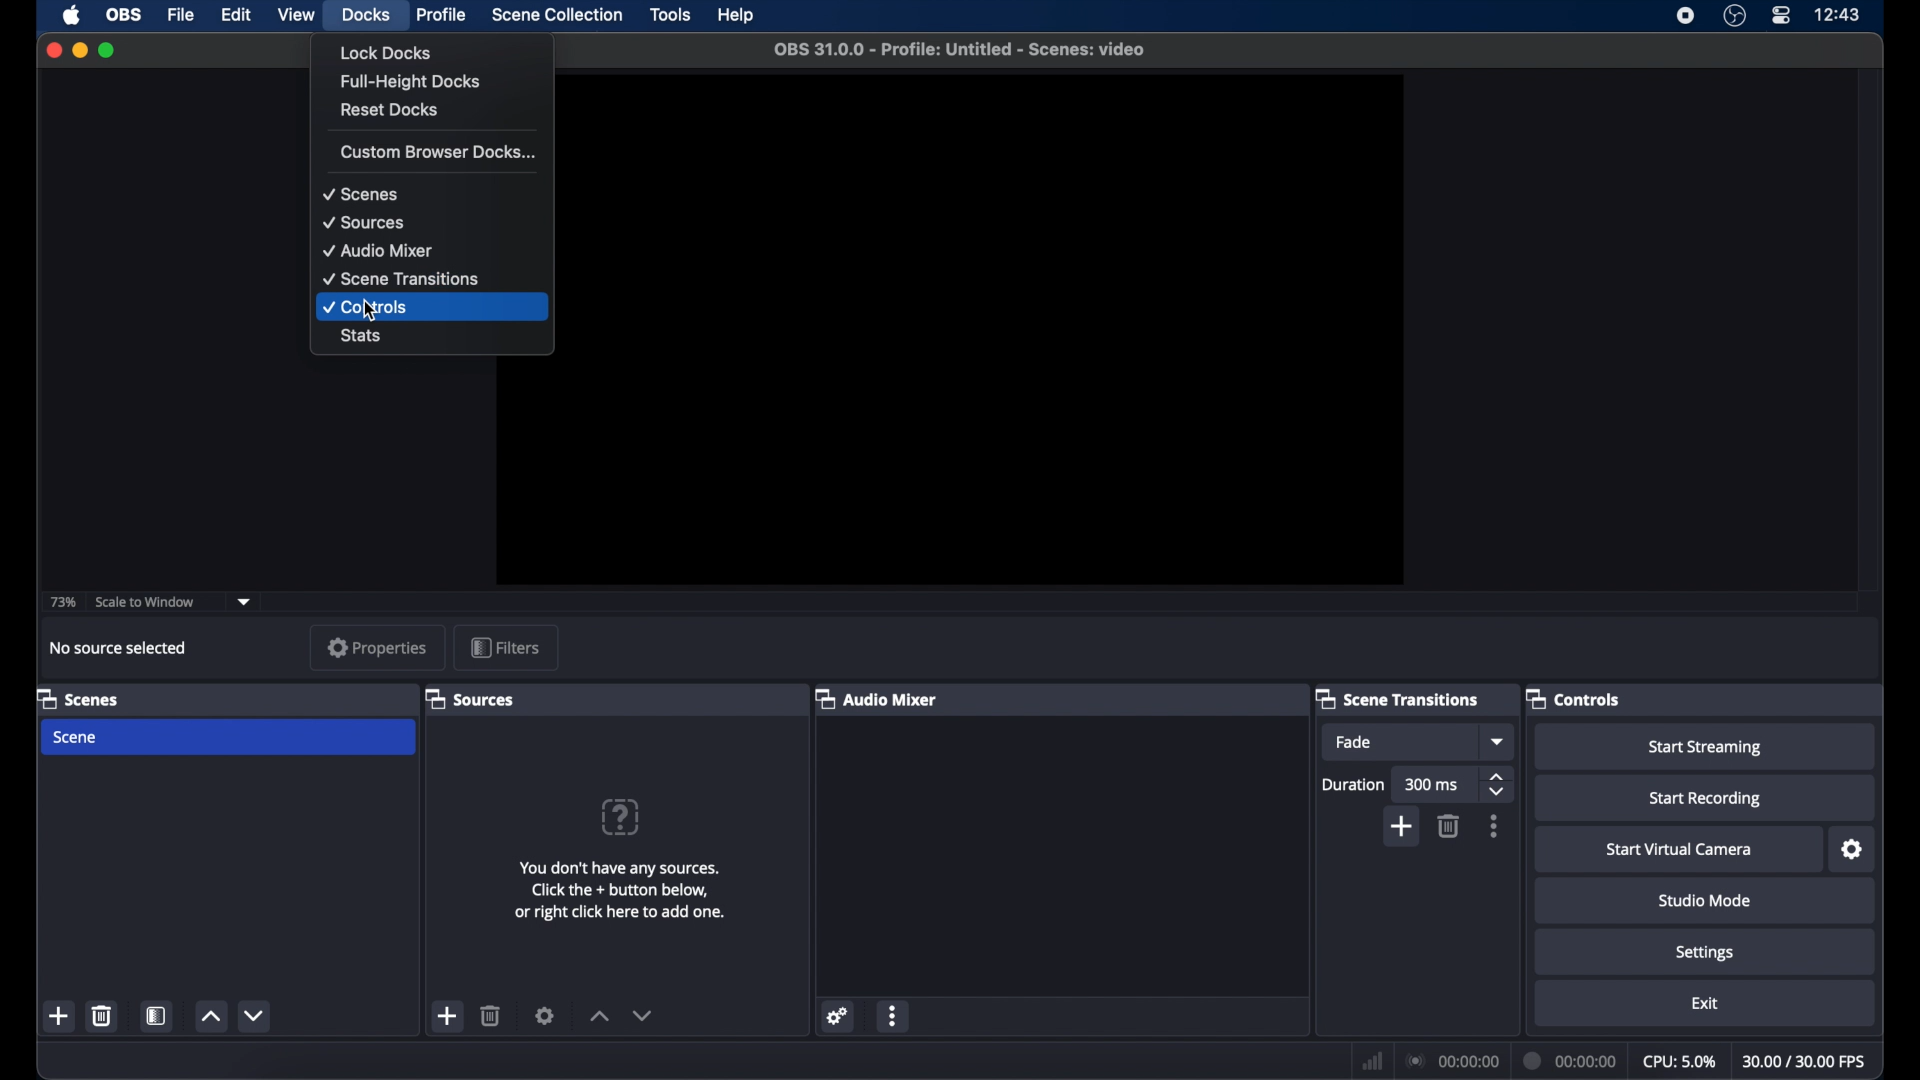  Describe the element at coordinates (1573, 699) in the screenshot. I see `controls` at that location.